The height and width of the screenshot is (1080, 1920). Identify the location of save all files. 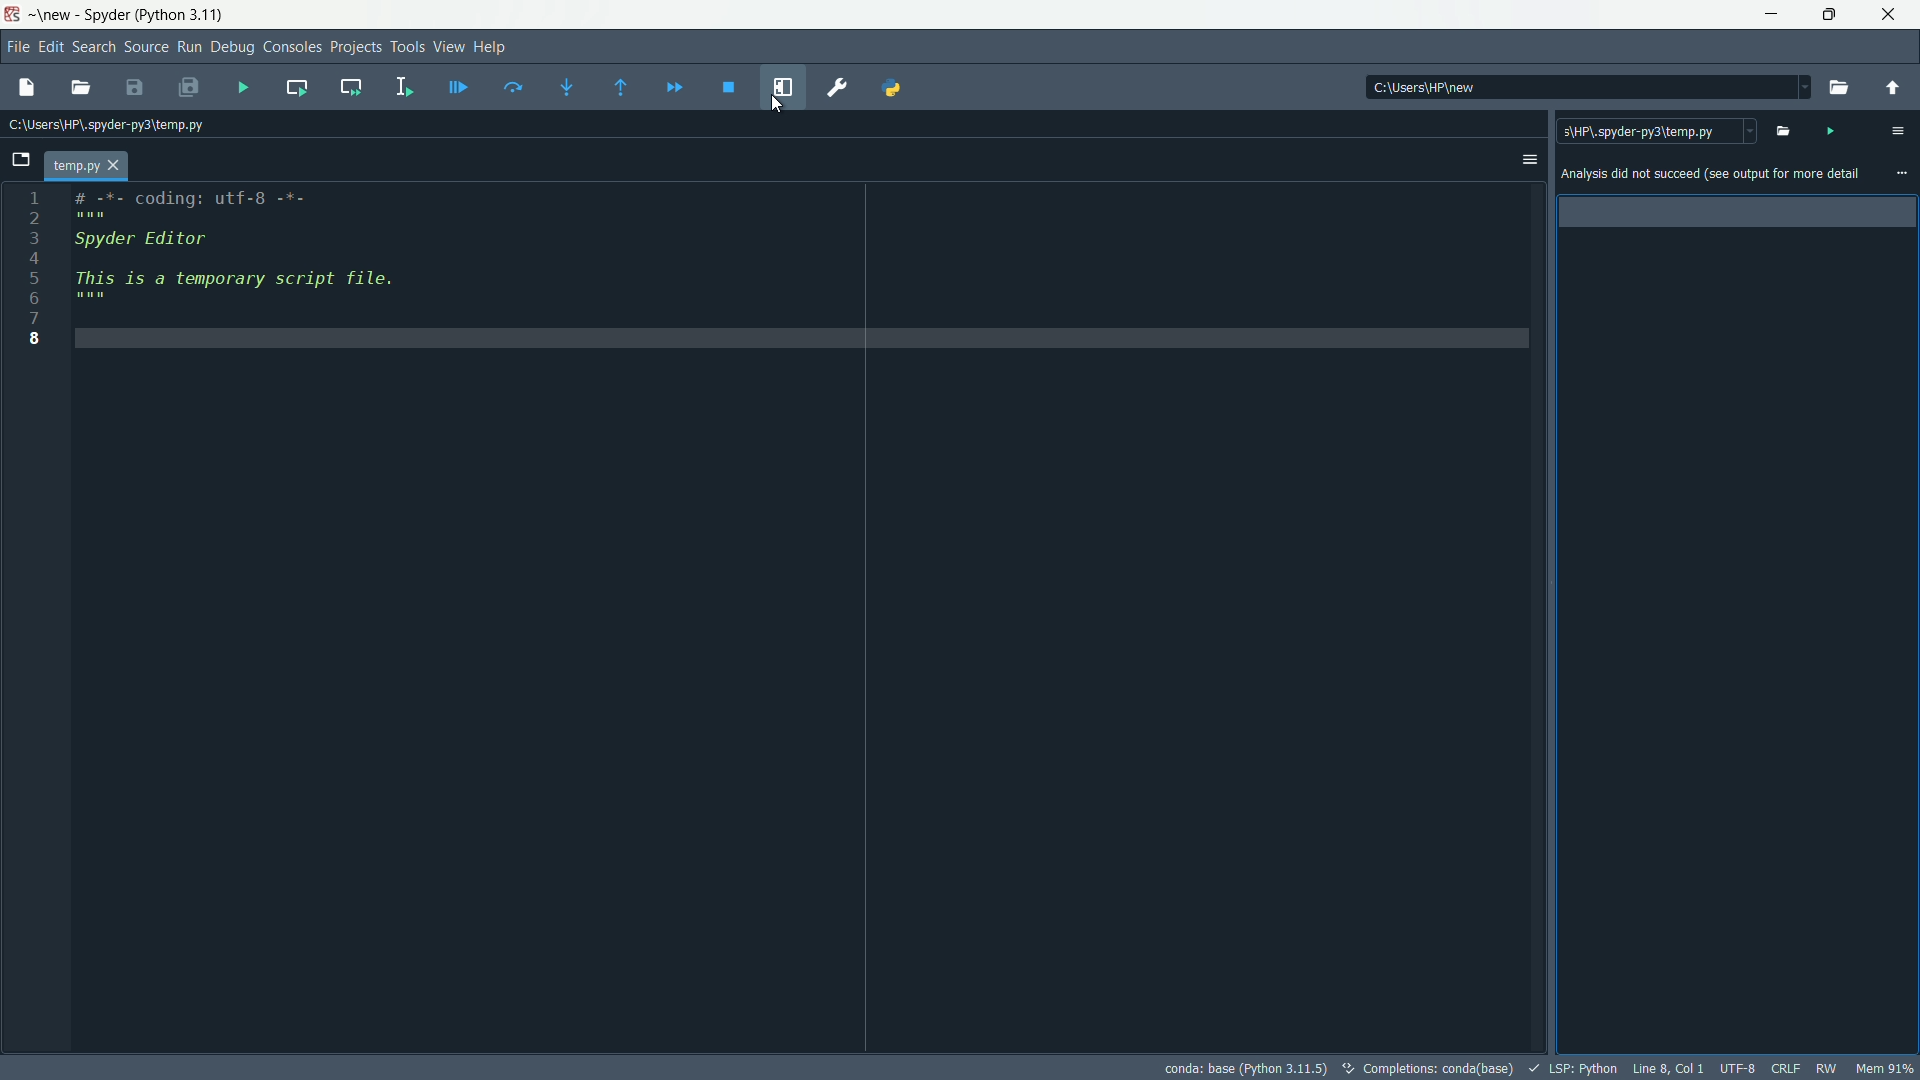
(189, 88).